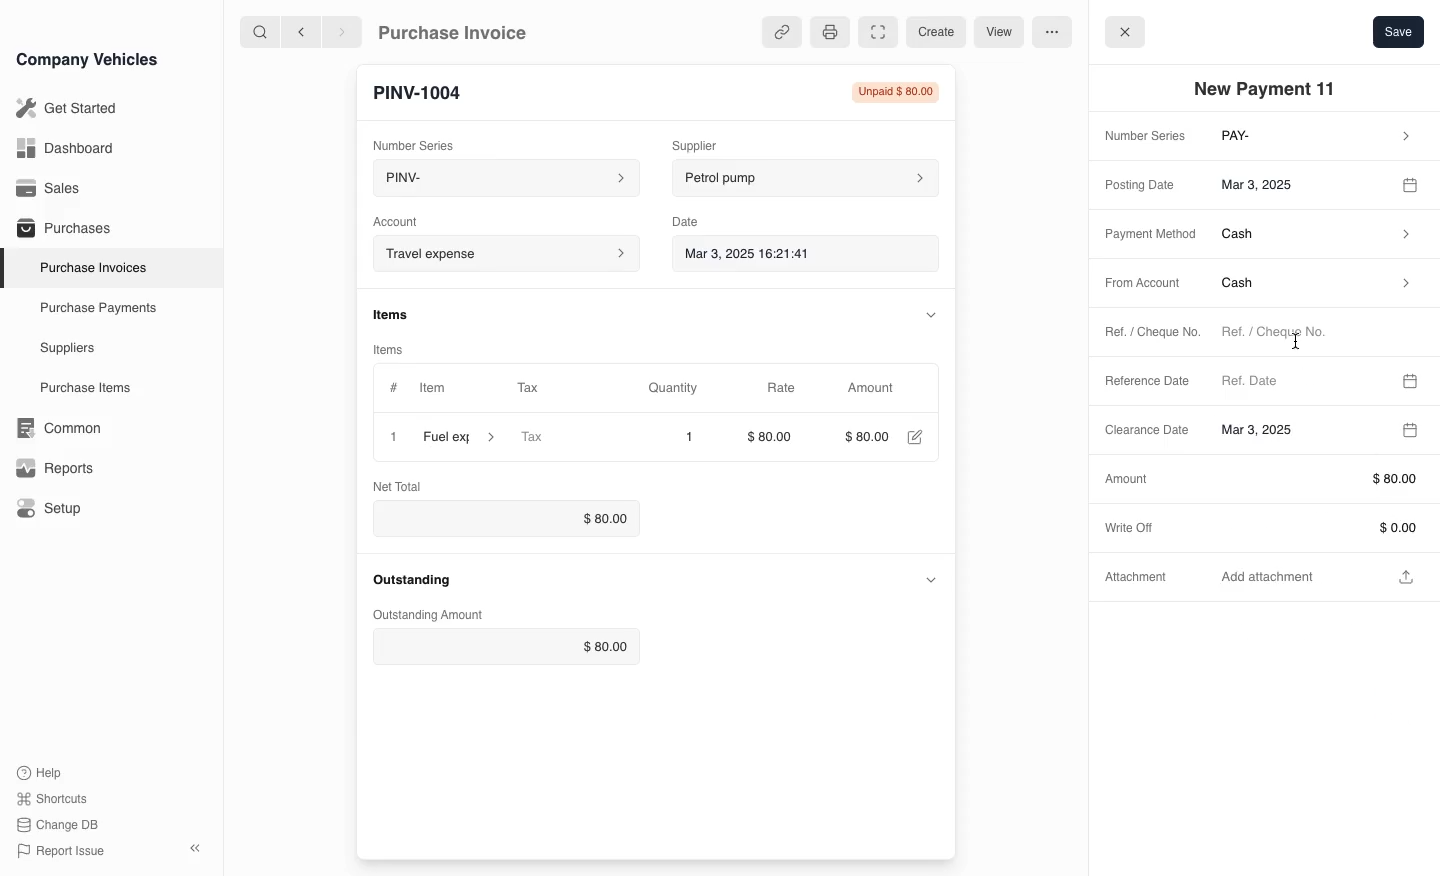 Image resolution: width=1440 pixels, height=876 pixels. Describe the element at coordinates (695, 218) in the screenshot. I see `Date` at that location.